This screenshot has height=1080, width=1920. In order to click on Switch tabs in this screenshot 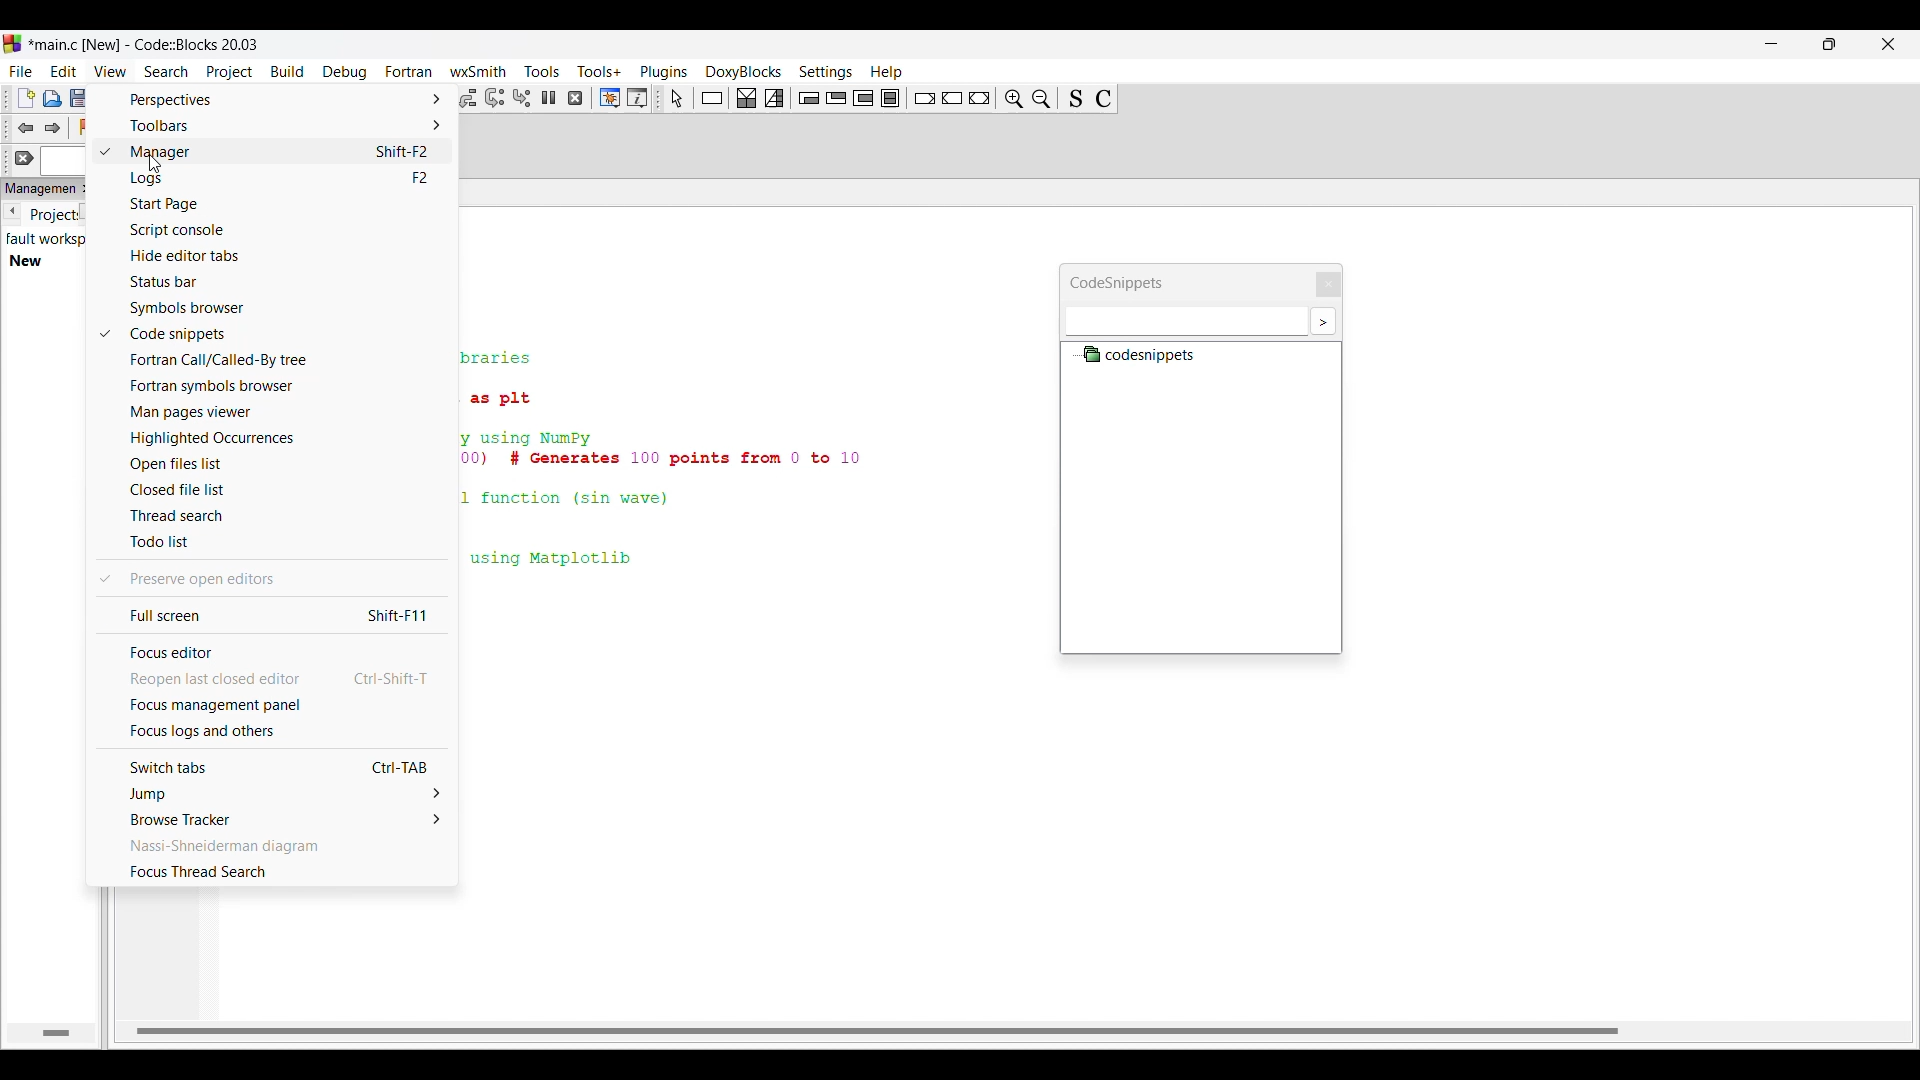, I will do `click(275, 766)`.